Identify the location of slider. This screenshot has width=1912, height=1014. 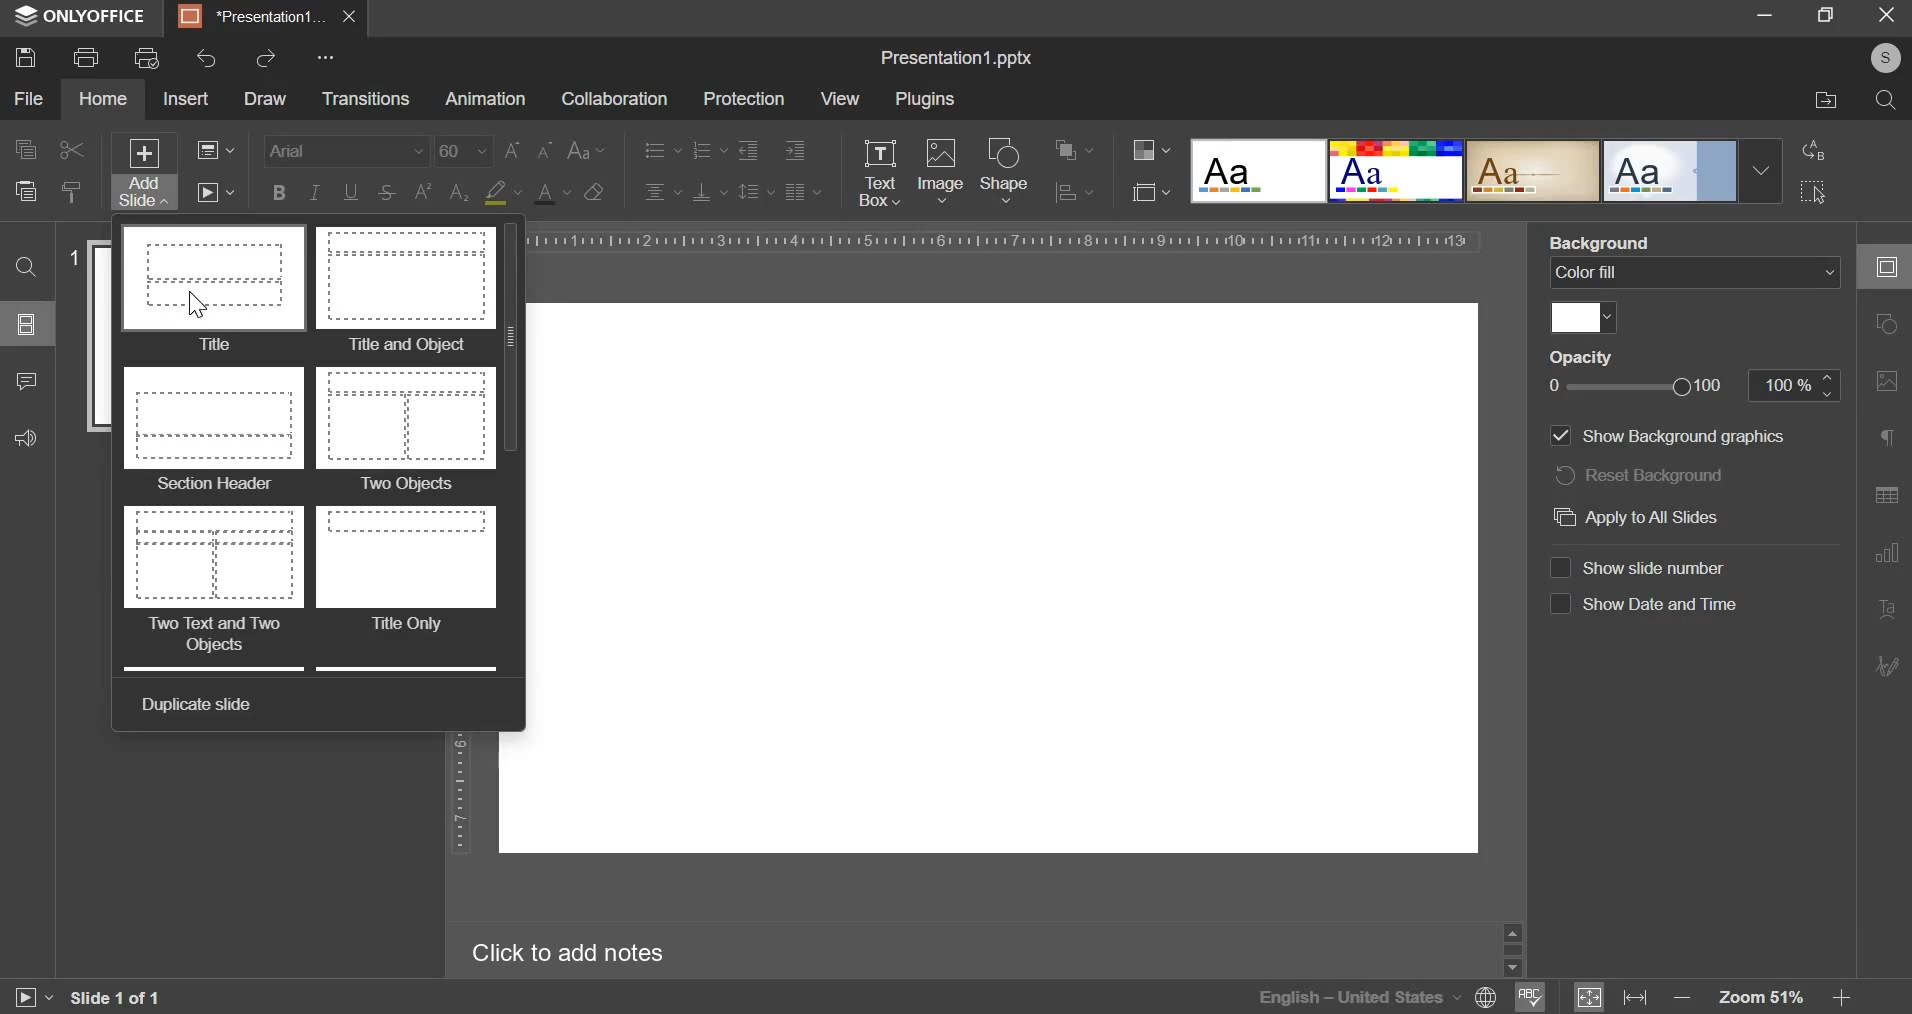
(1511, 947).